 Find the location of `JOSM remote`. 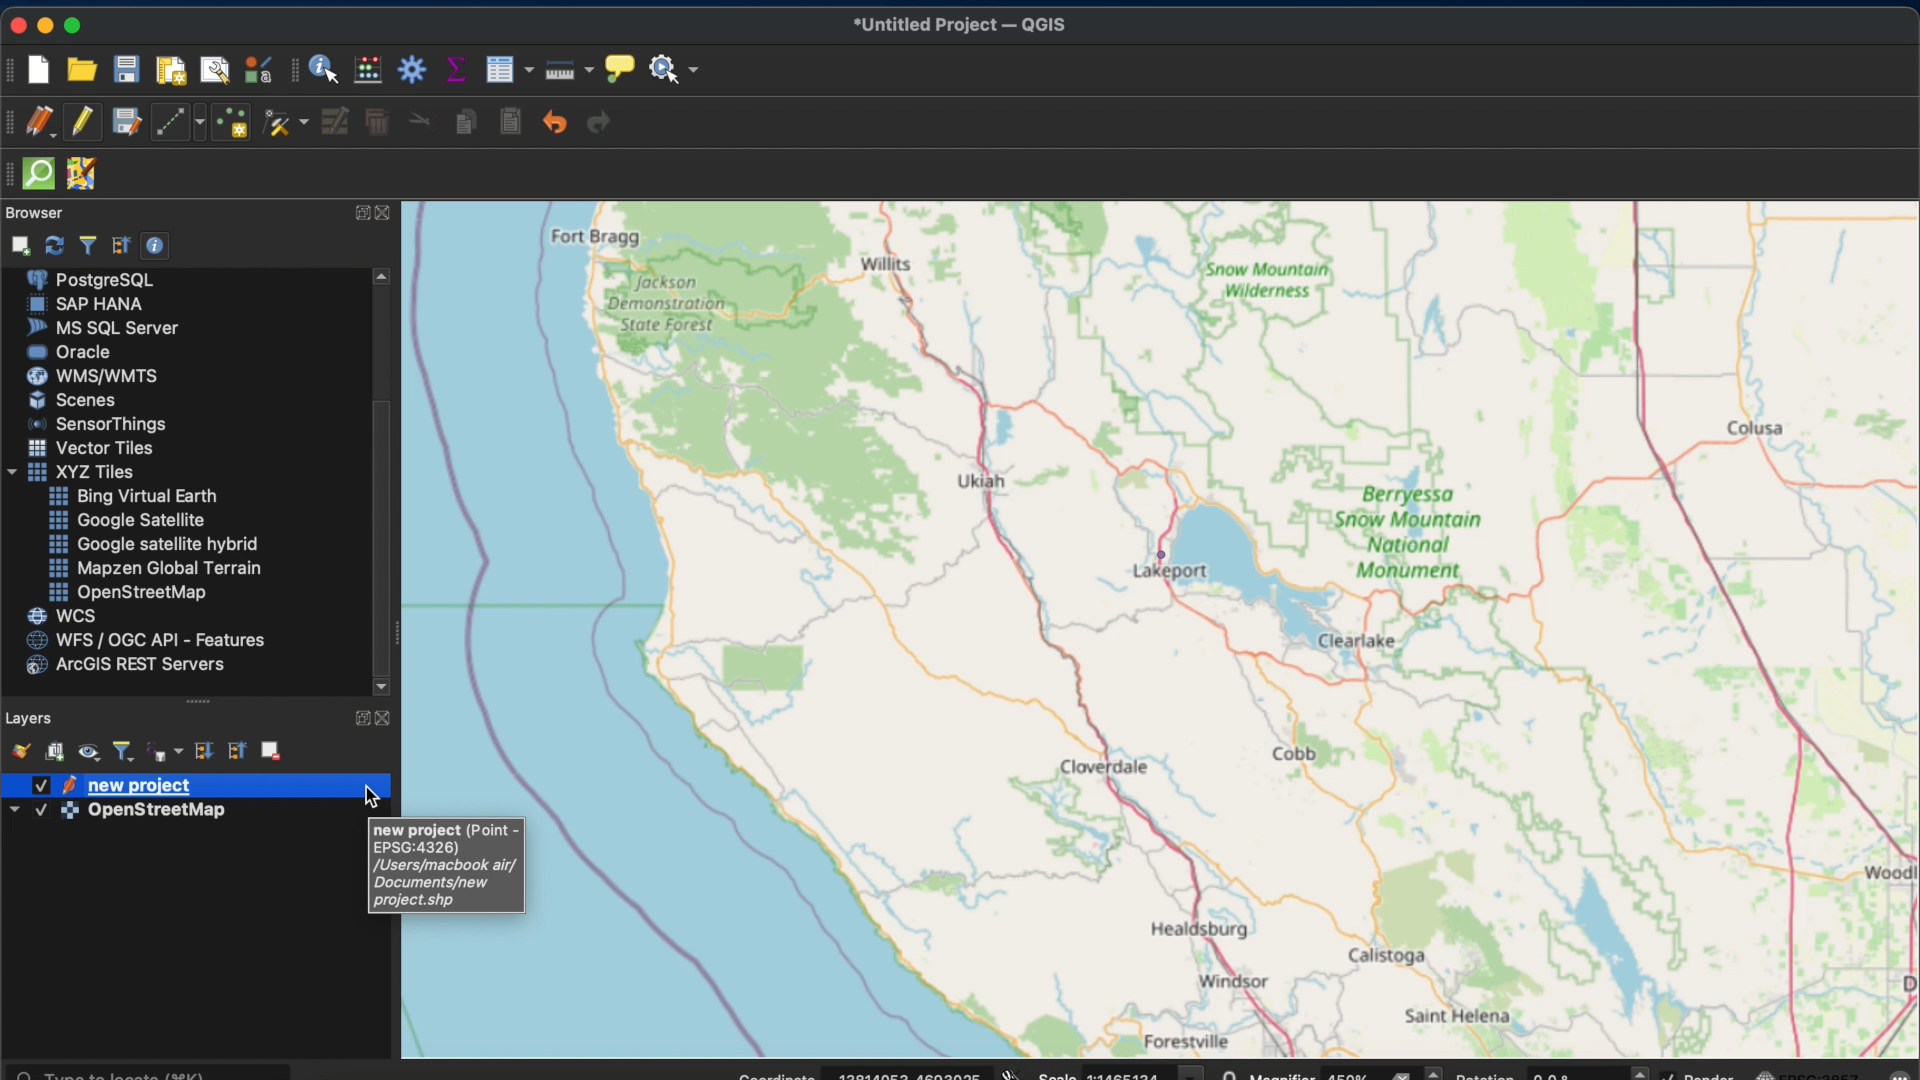

JOSM remote is located at coordinates (81, 174).